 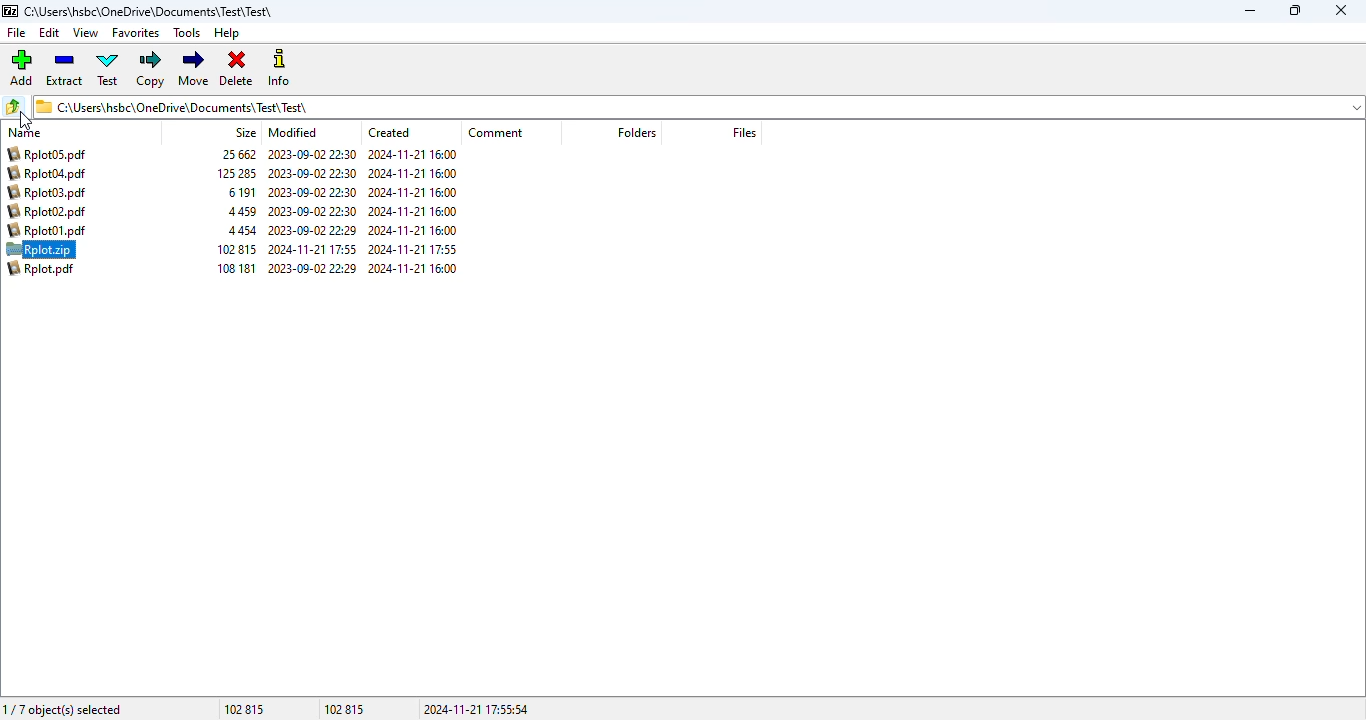 I want to click on 2023-09-02 22:29, so click(x=311, y=268).